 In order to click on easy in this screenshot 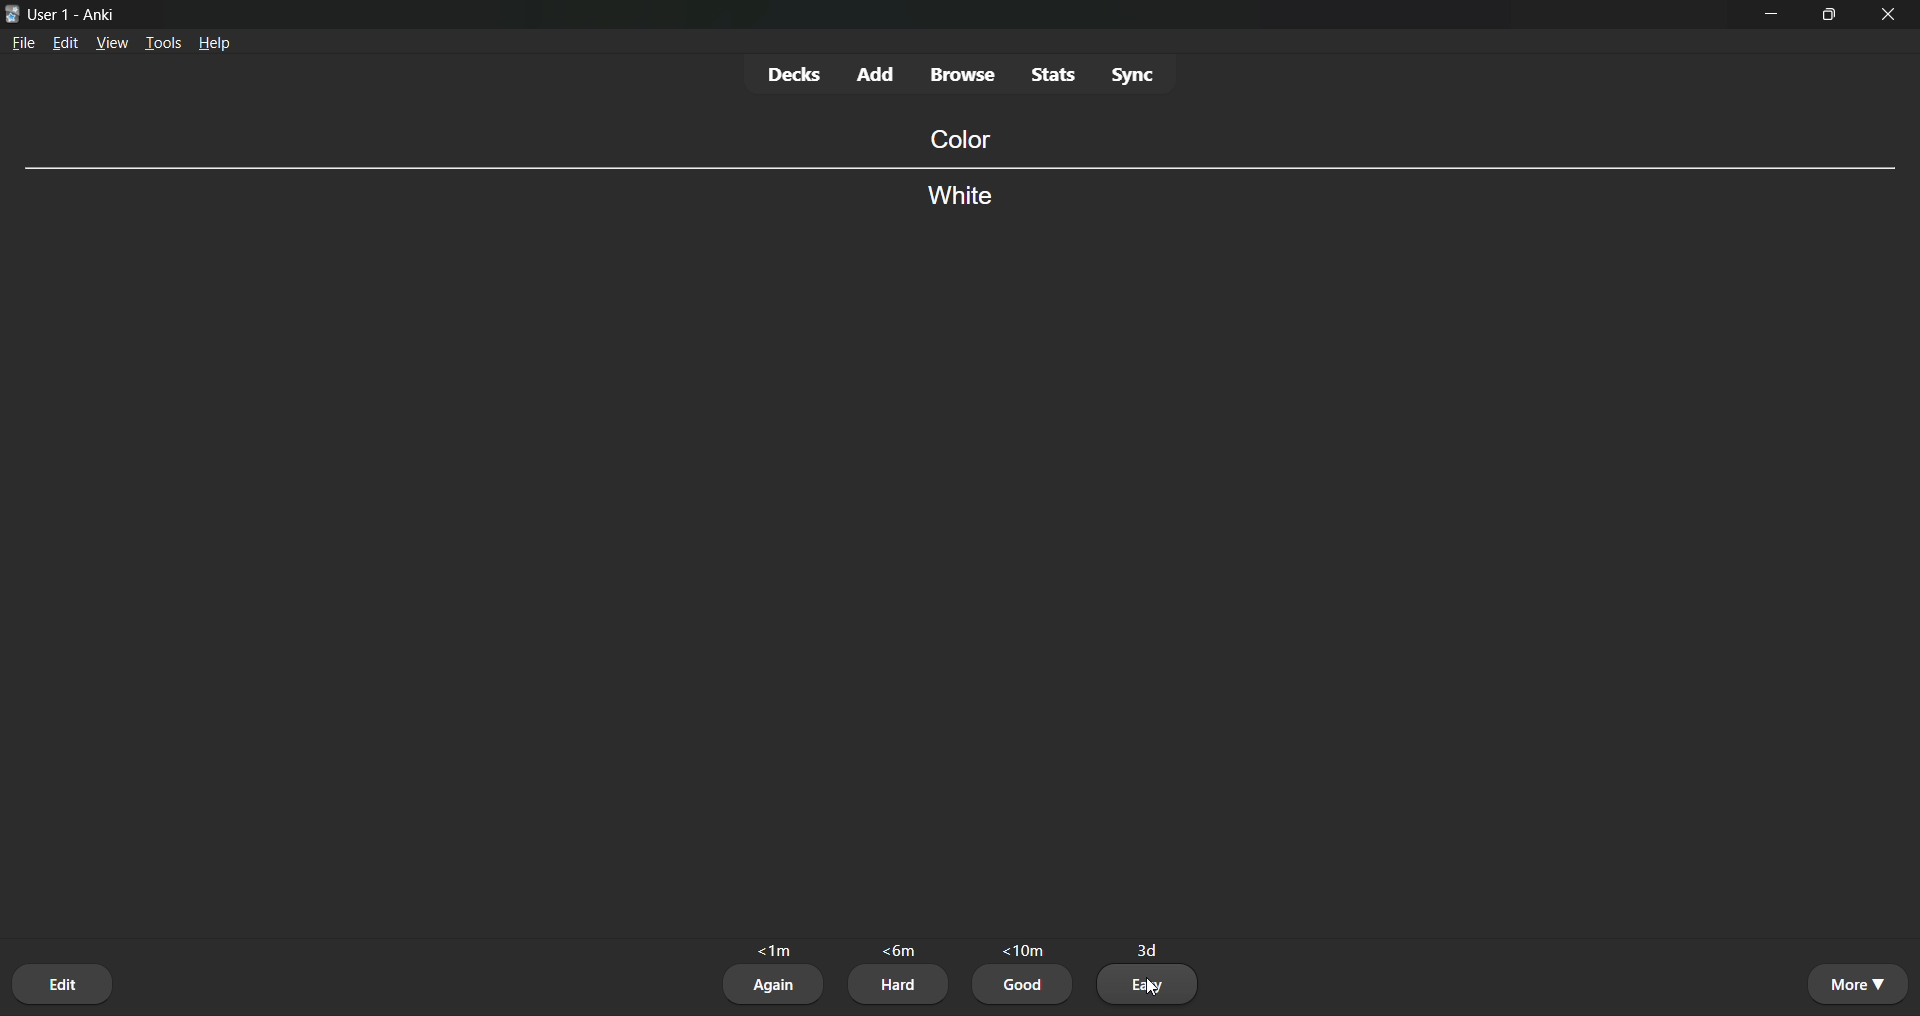, I will do `click(1151, 985)`.